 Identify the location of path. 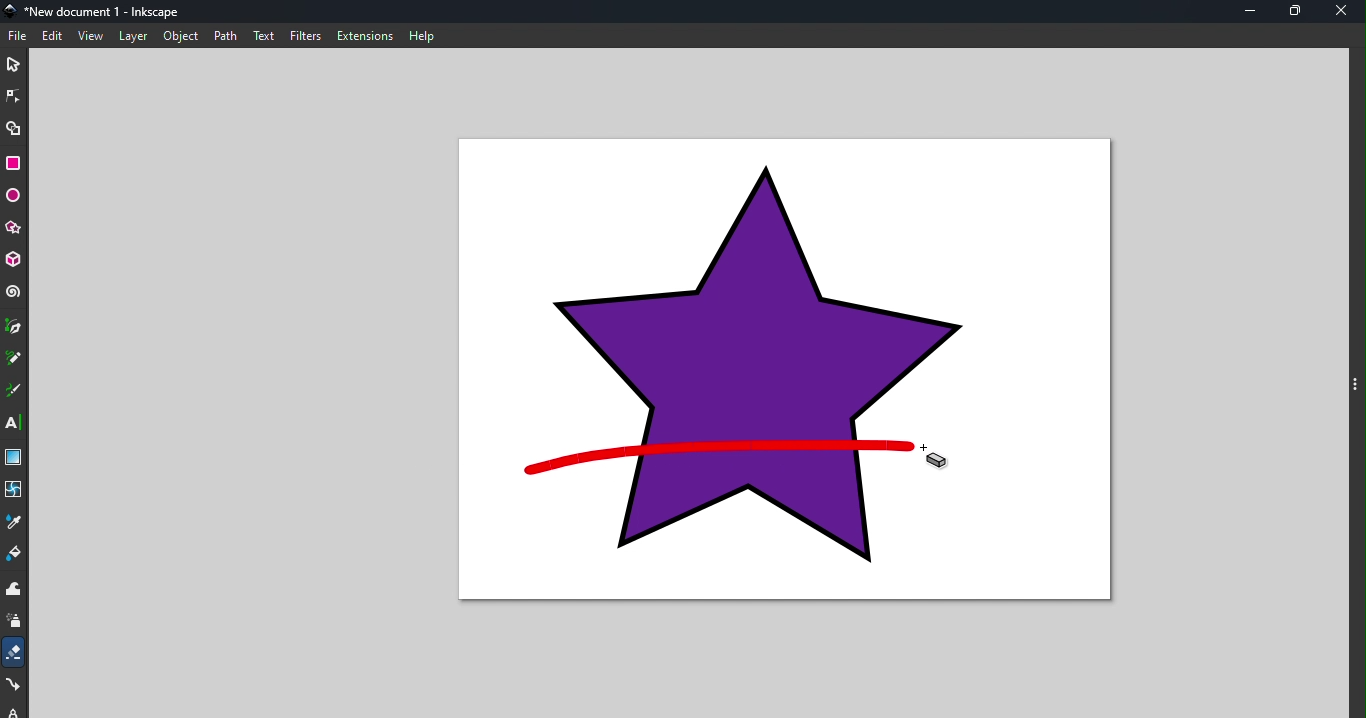
(229, 36).